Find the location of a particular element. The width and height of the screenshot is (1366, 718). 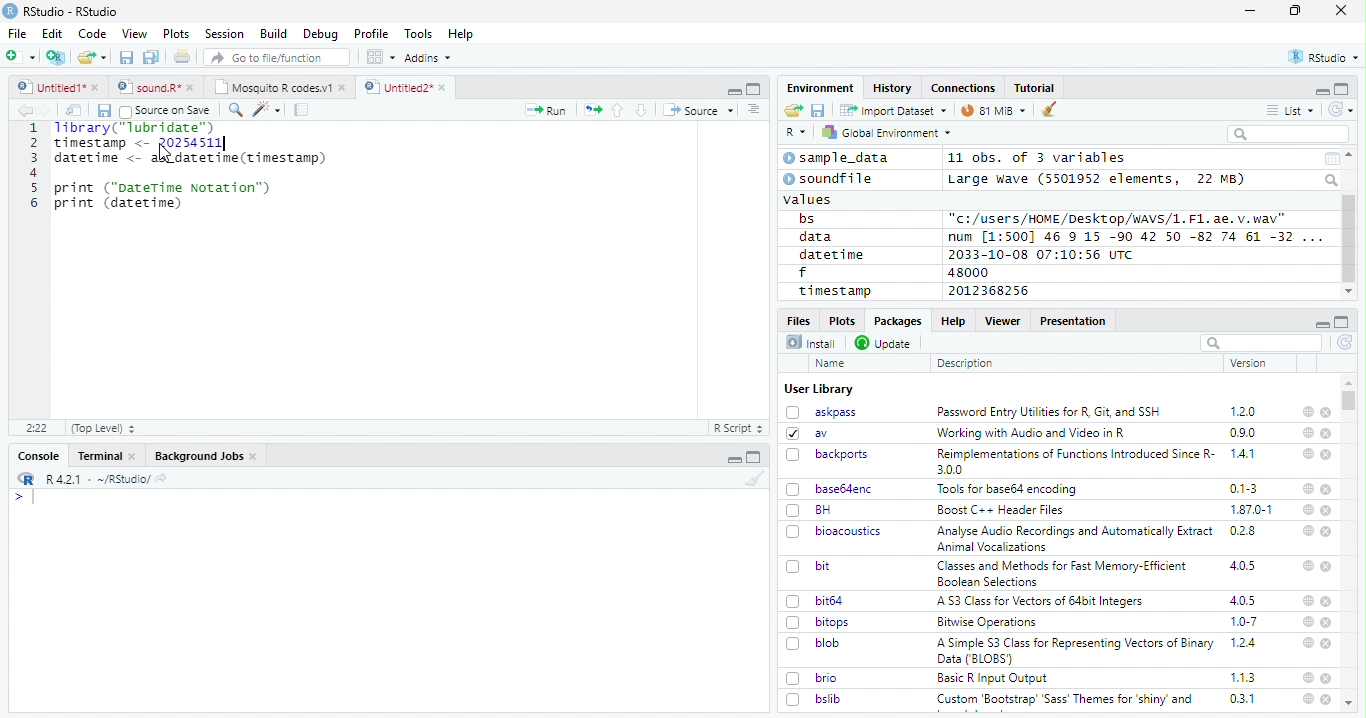

Code is located at coordinates (91, 34).